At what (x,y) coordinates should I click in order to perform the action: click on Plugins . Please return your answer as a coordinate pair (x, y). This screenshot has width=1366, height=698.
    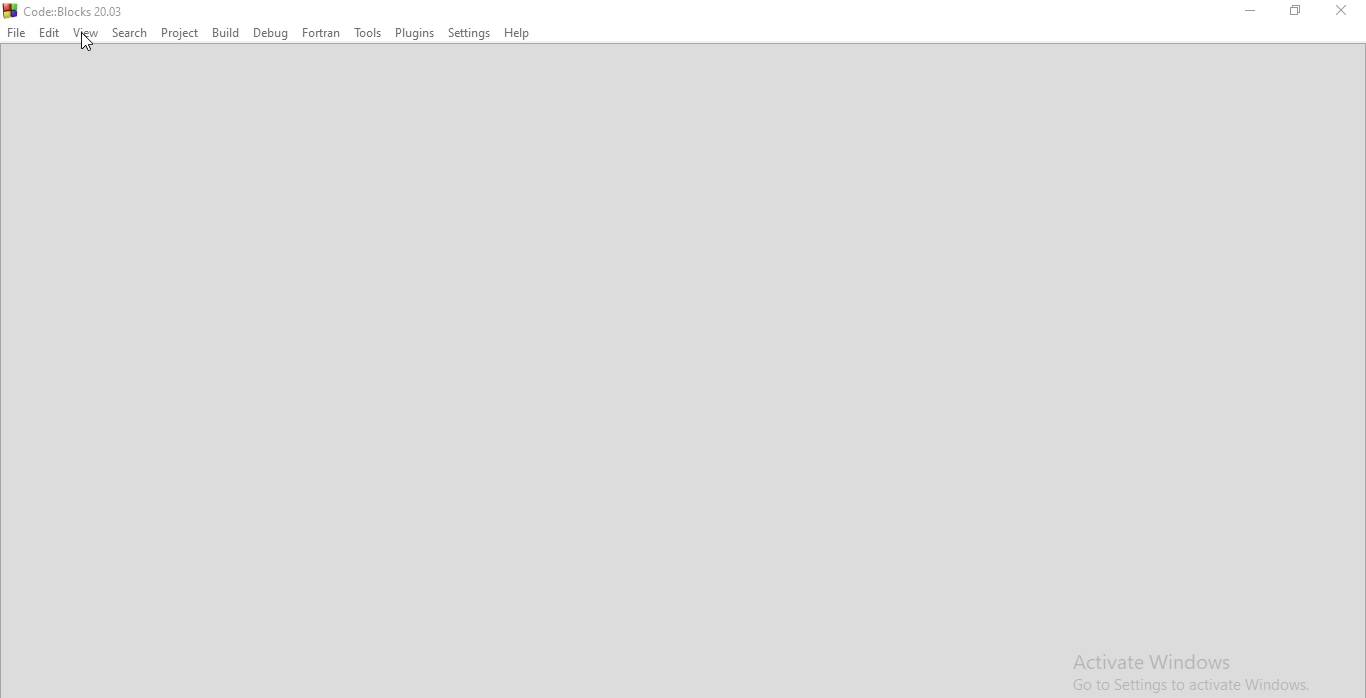
    Looking at the image, I should click on (415, 32).